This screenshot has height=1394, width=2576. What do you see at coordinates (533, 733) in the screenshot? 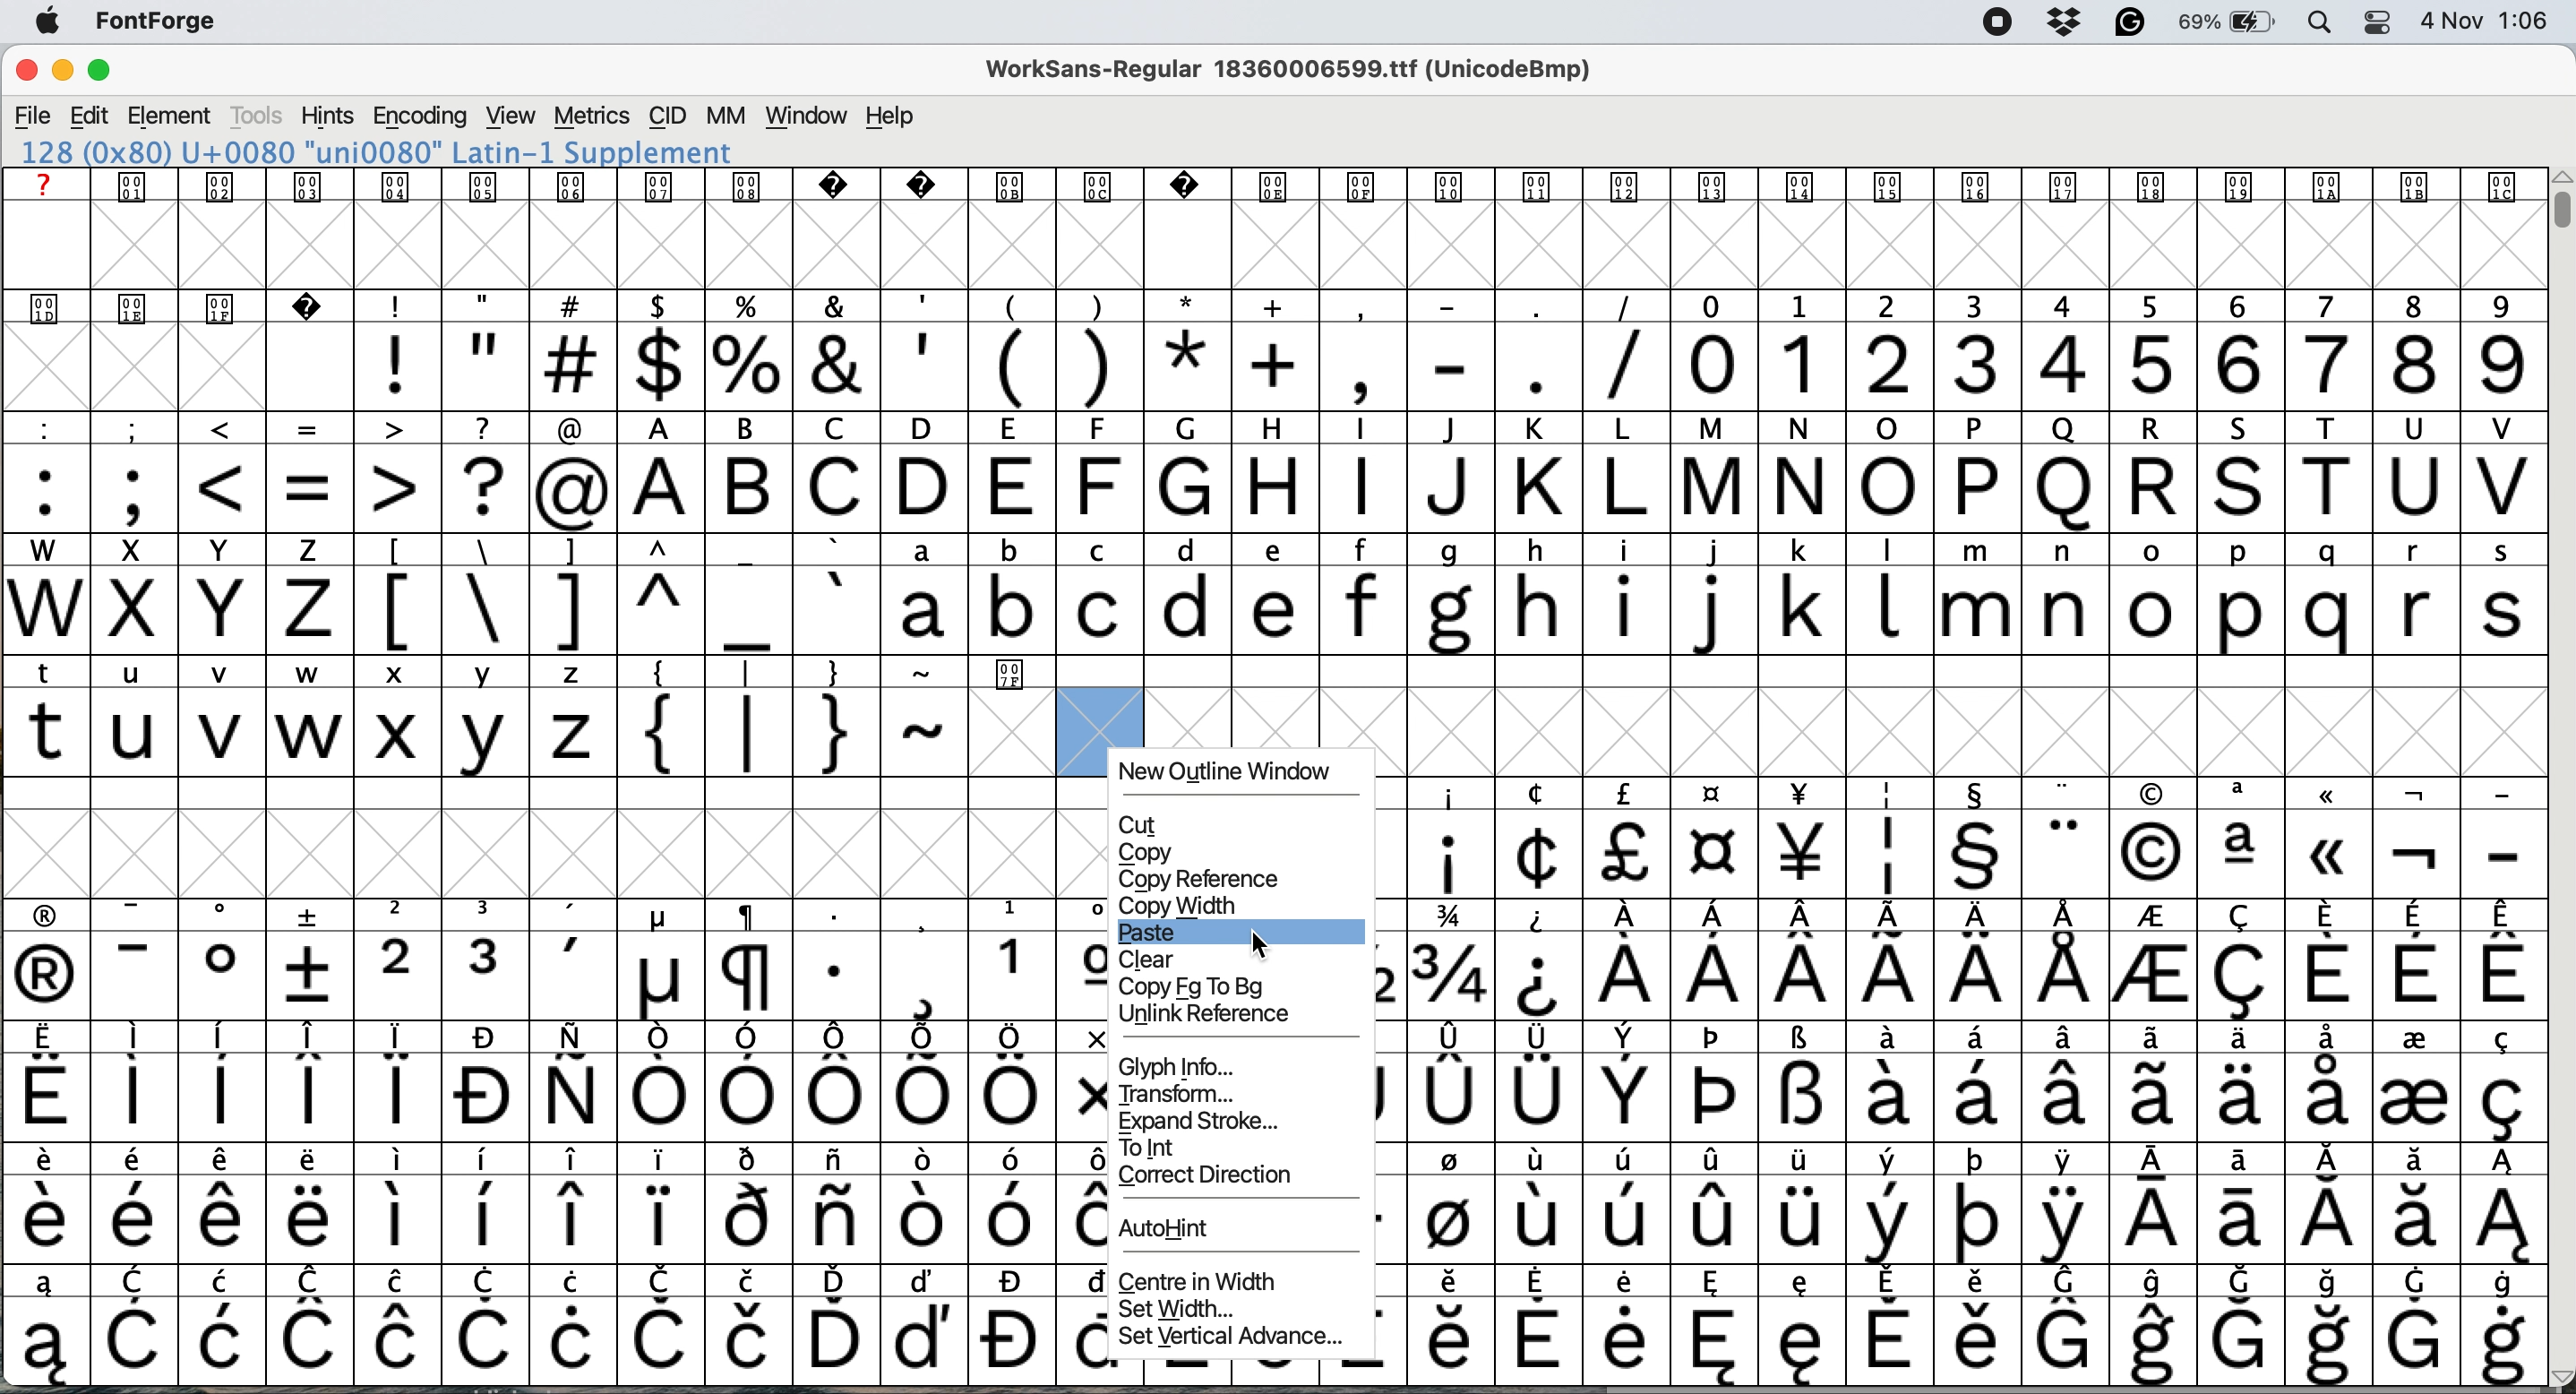
I see `v z: lower case letters` at bounding box center [533, 733].